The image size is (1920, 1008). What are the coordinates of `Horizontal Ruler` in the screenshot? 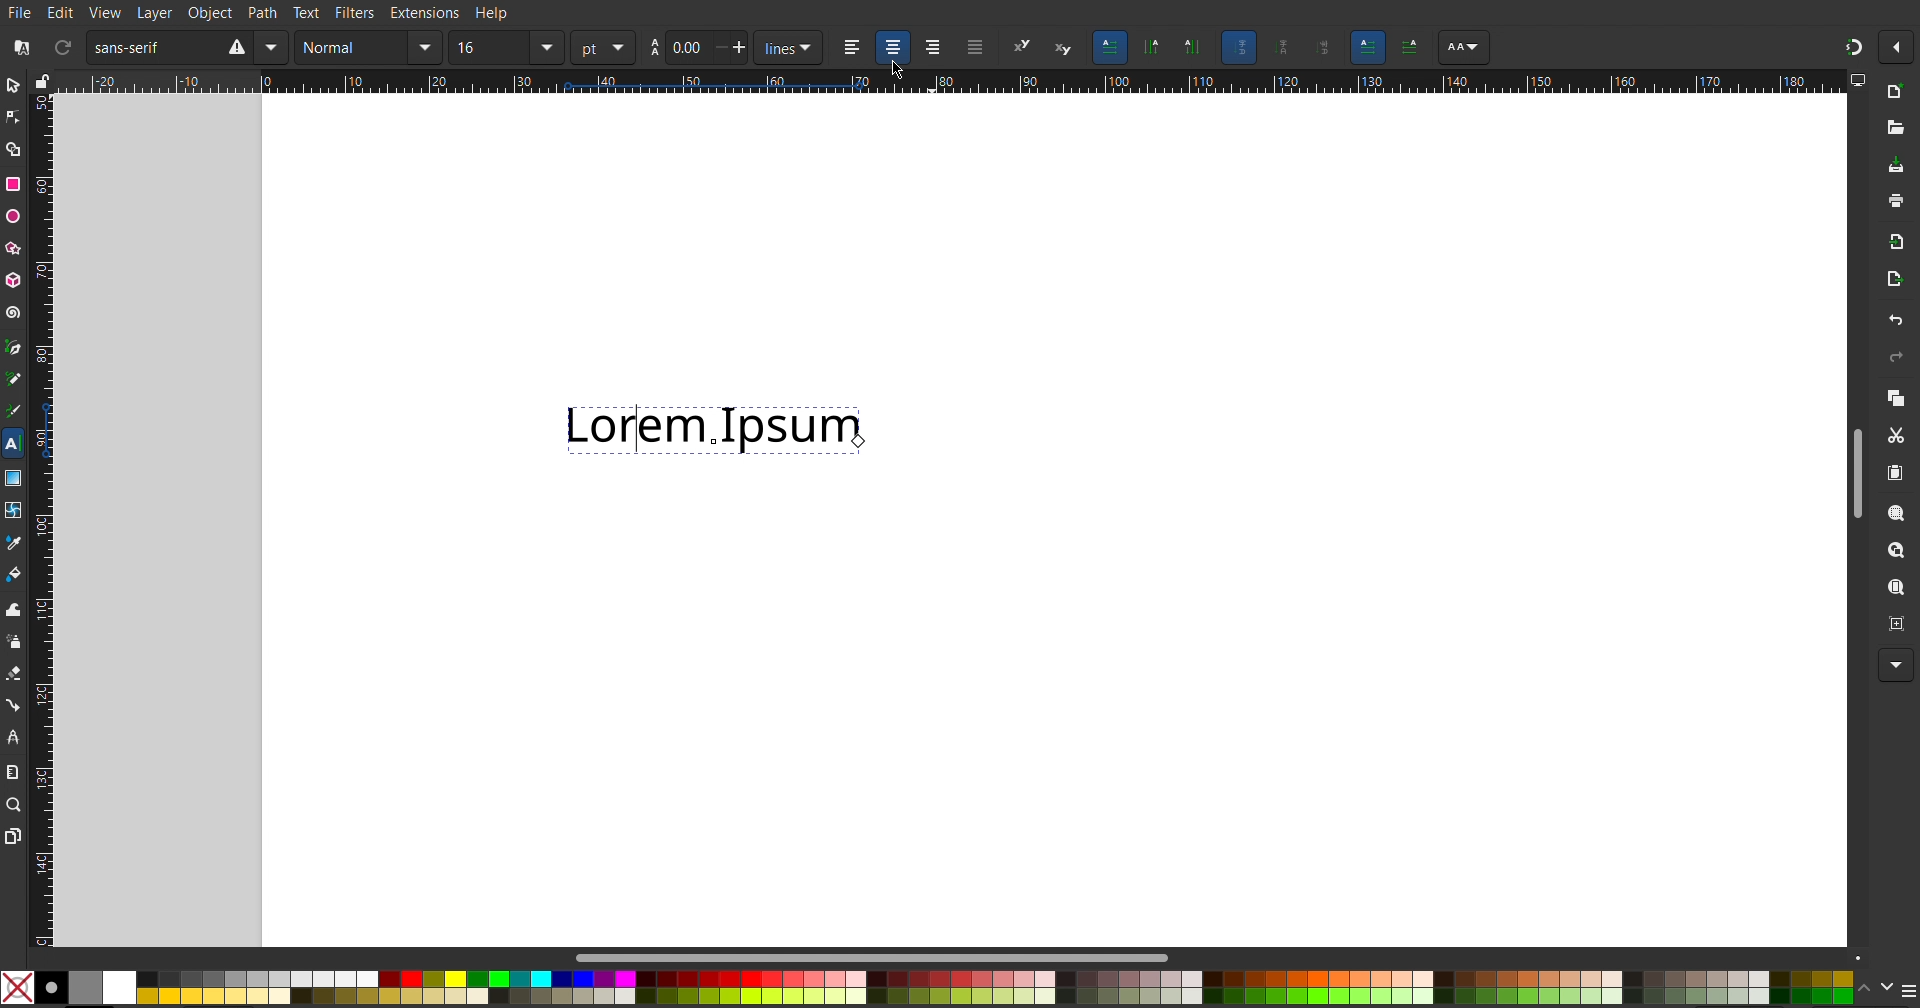 It's located at (1033, 83).